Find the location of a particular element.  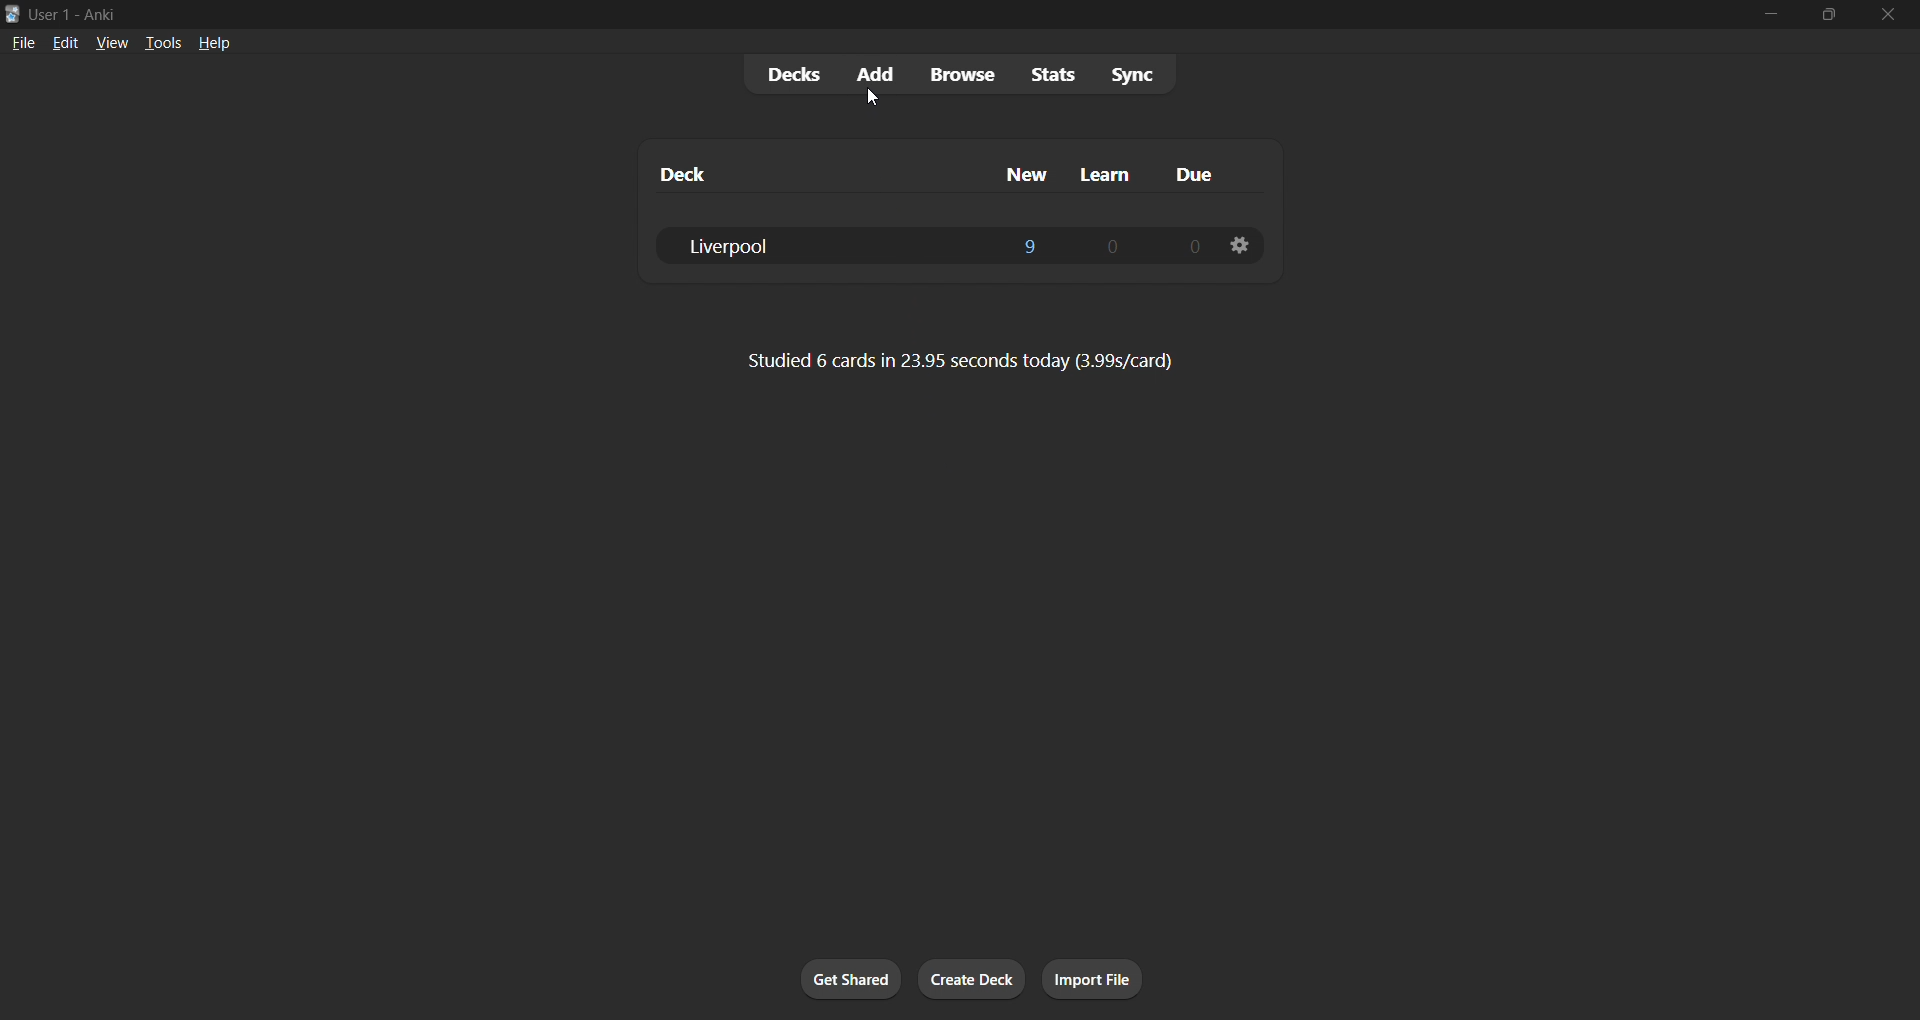

stats is located at coordinates (1052, 77).